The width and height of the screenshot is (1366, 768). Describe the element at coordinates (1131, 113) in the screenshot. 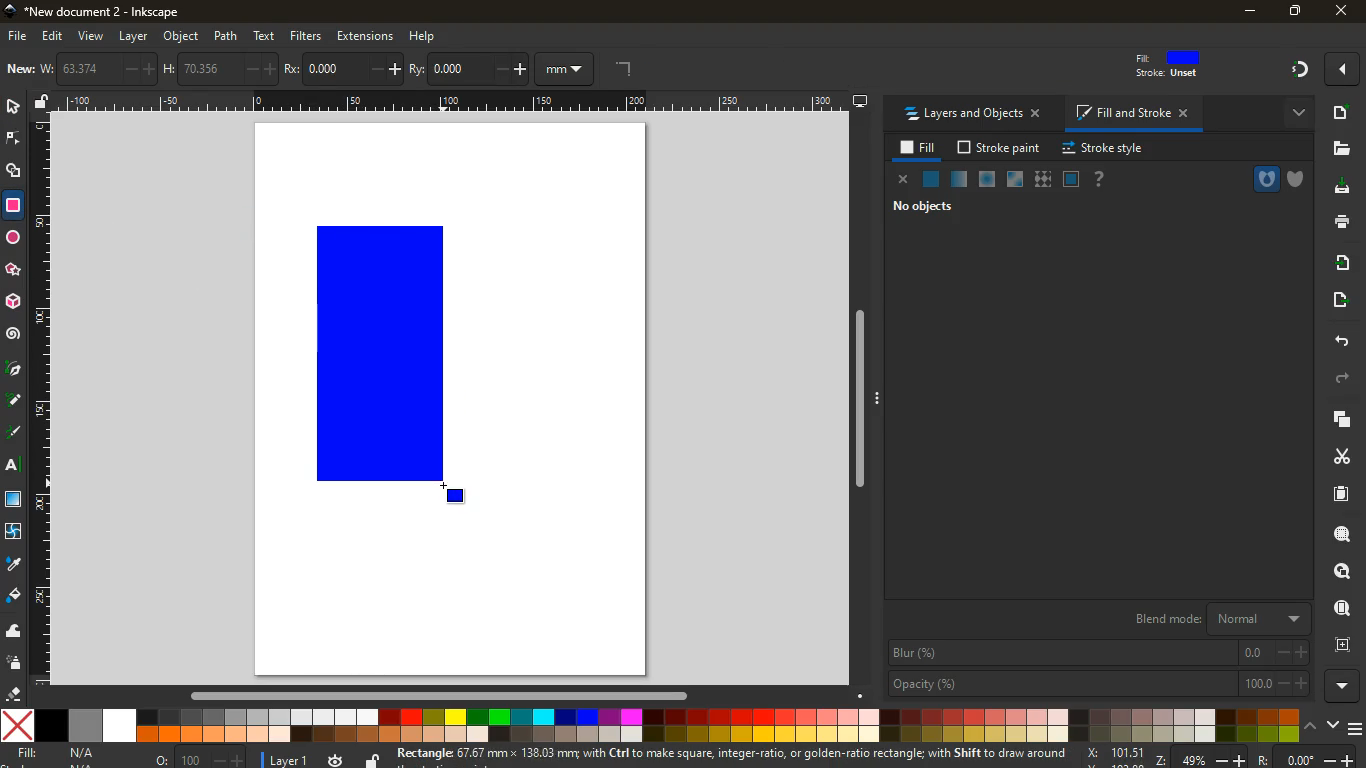

I see `fill and stroke` at that location.